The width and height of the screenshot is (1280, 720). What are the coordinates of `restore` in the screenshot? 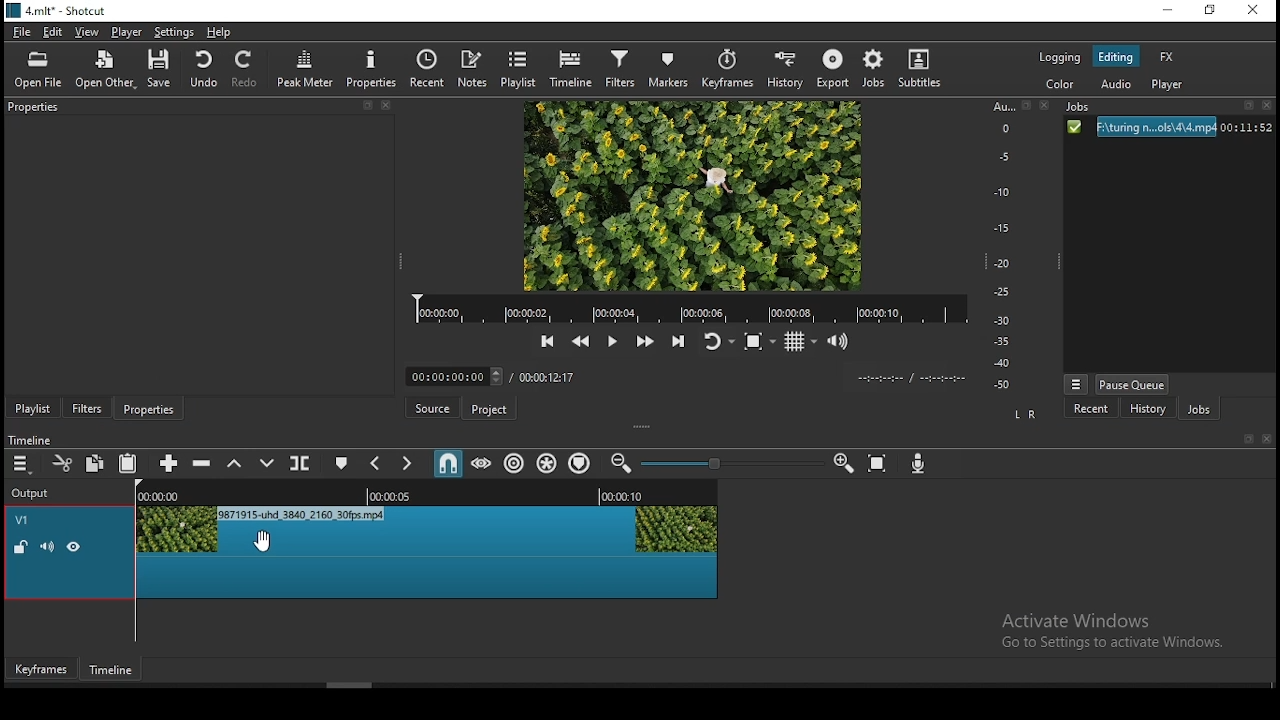 It's located at (1213, 12).